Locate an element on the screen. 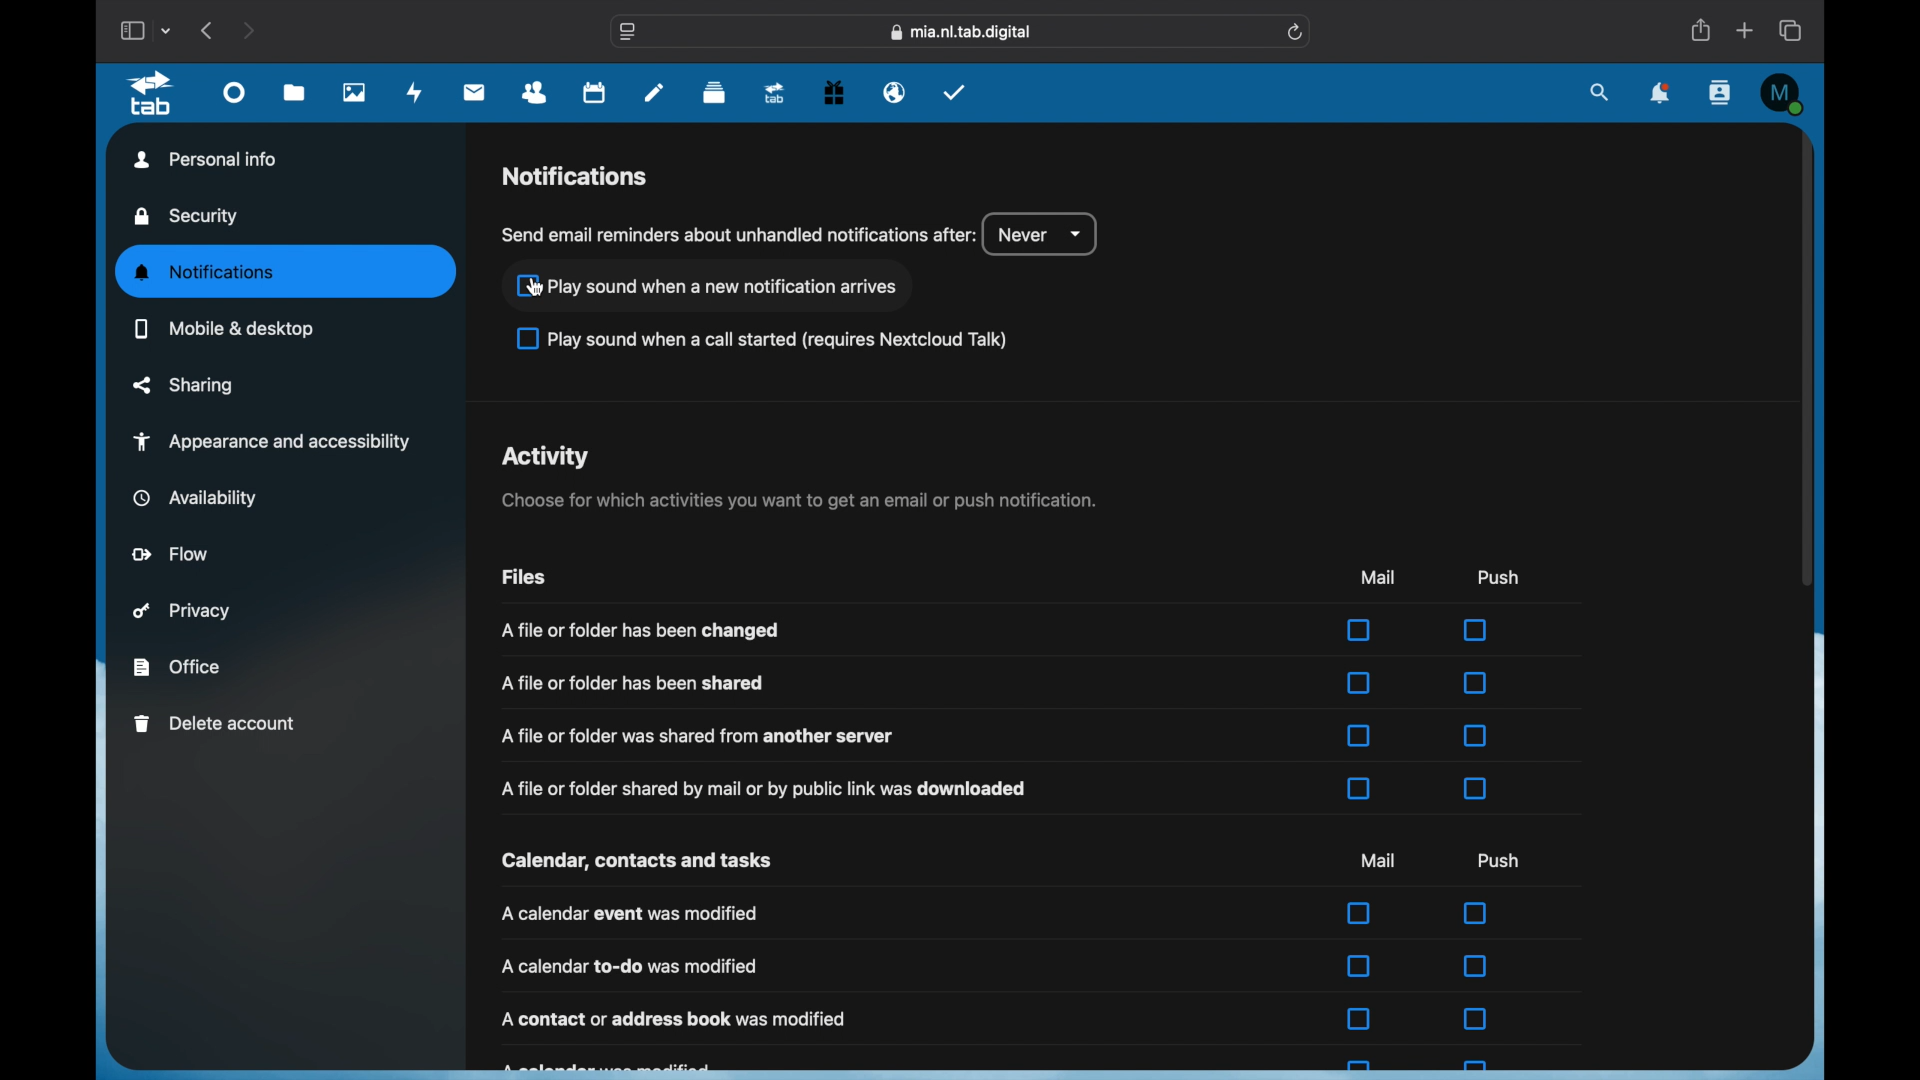 The width and height of the screenshot is (1920, 1080). flow is located at coordinates (172, 553).